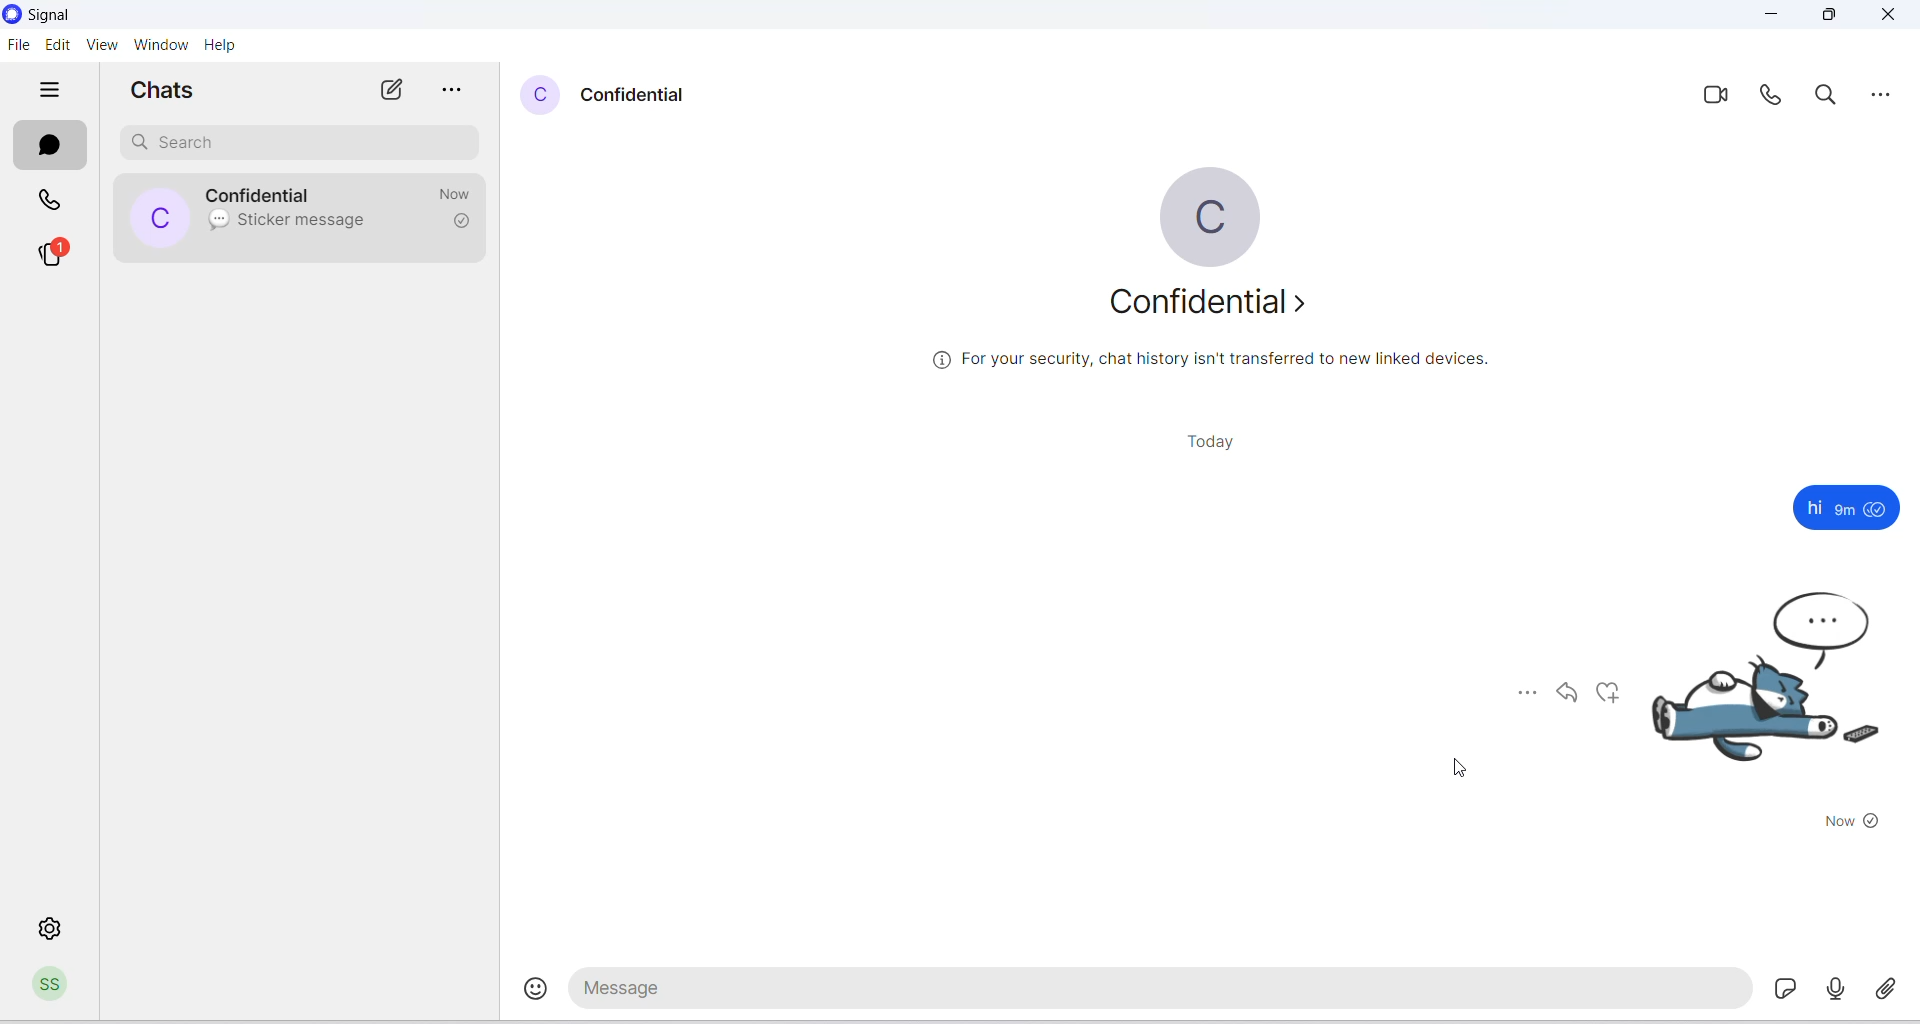 Image resolution: width=1920 pixels, height=1024 pixels. I want to click on search in chat, so click(1832, 97).